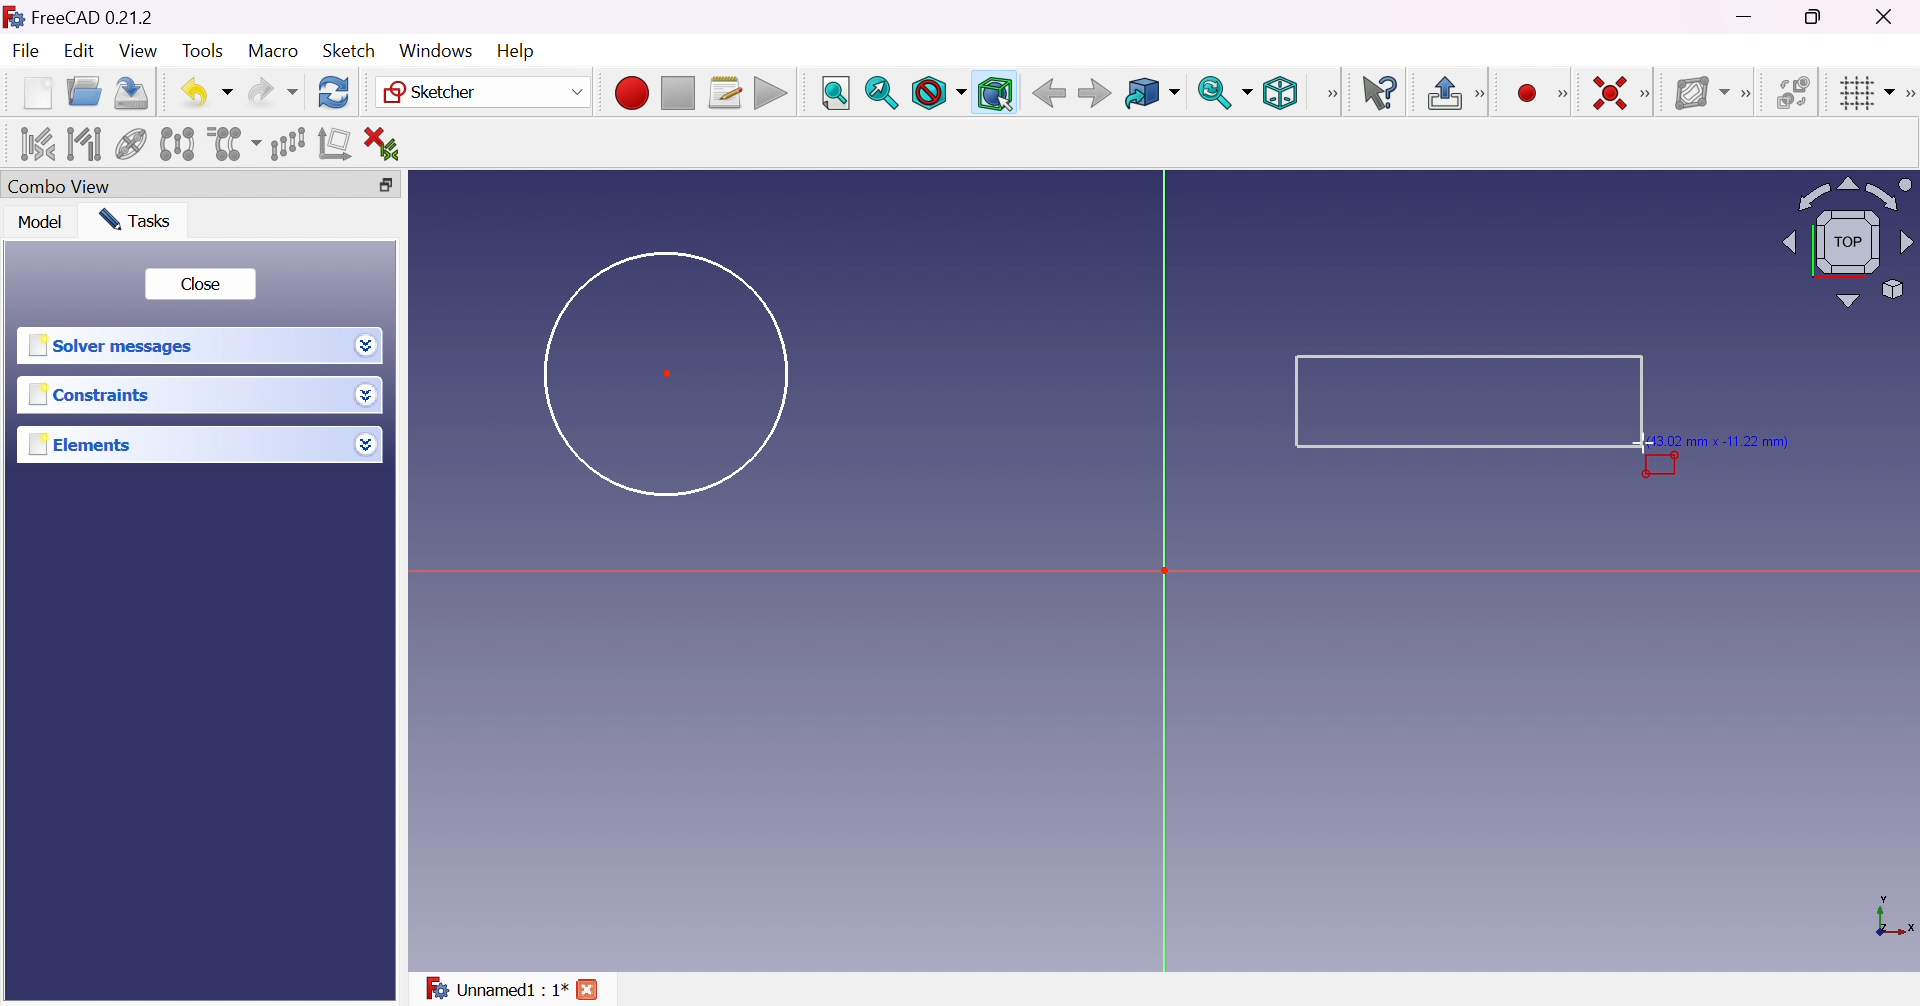 This screenshot has width=1920, height=1006. I want to click on Draw style, so click(938, 94).